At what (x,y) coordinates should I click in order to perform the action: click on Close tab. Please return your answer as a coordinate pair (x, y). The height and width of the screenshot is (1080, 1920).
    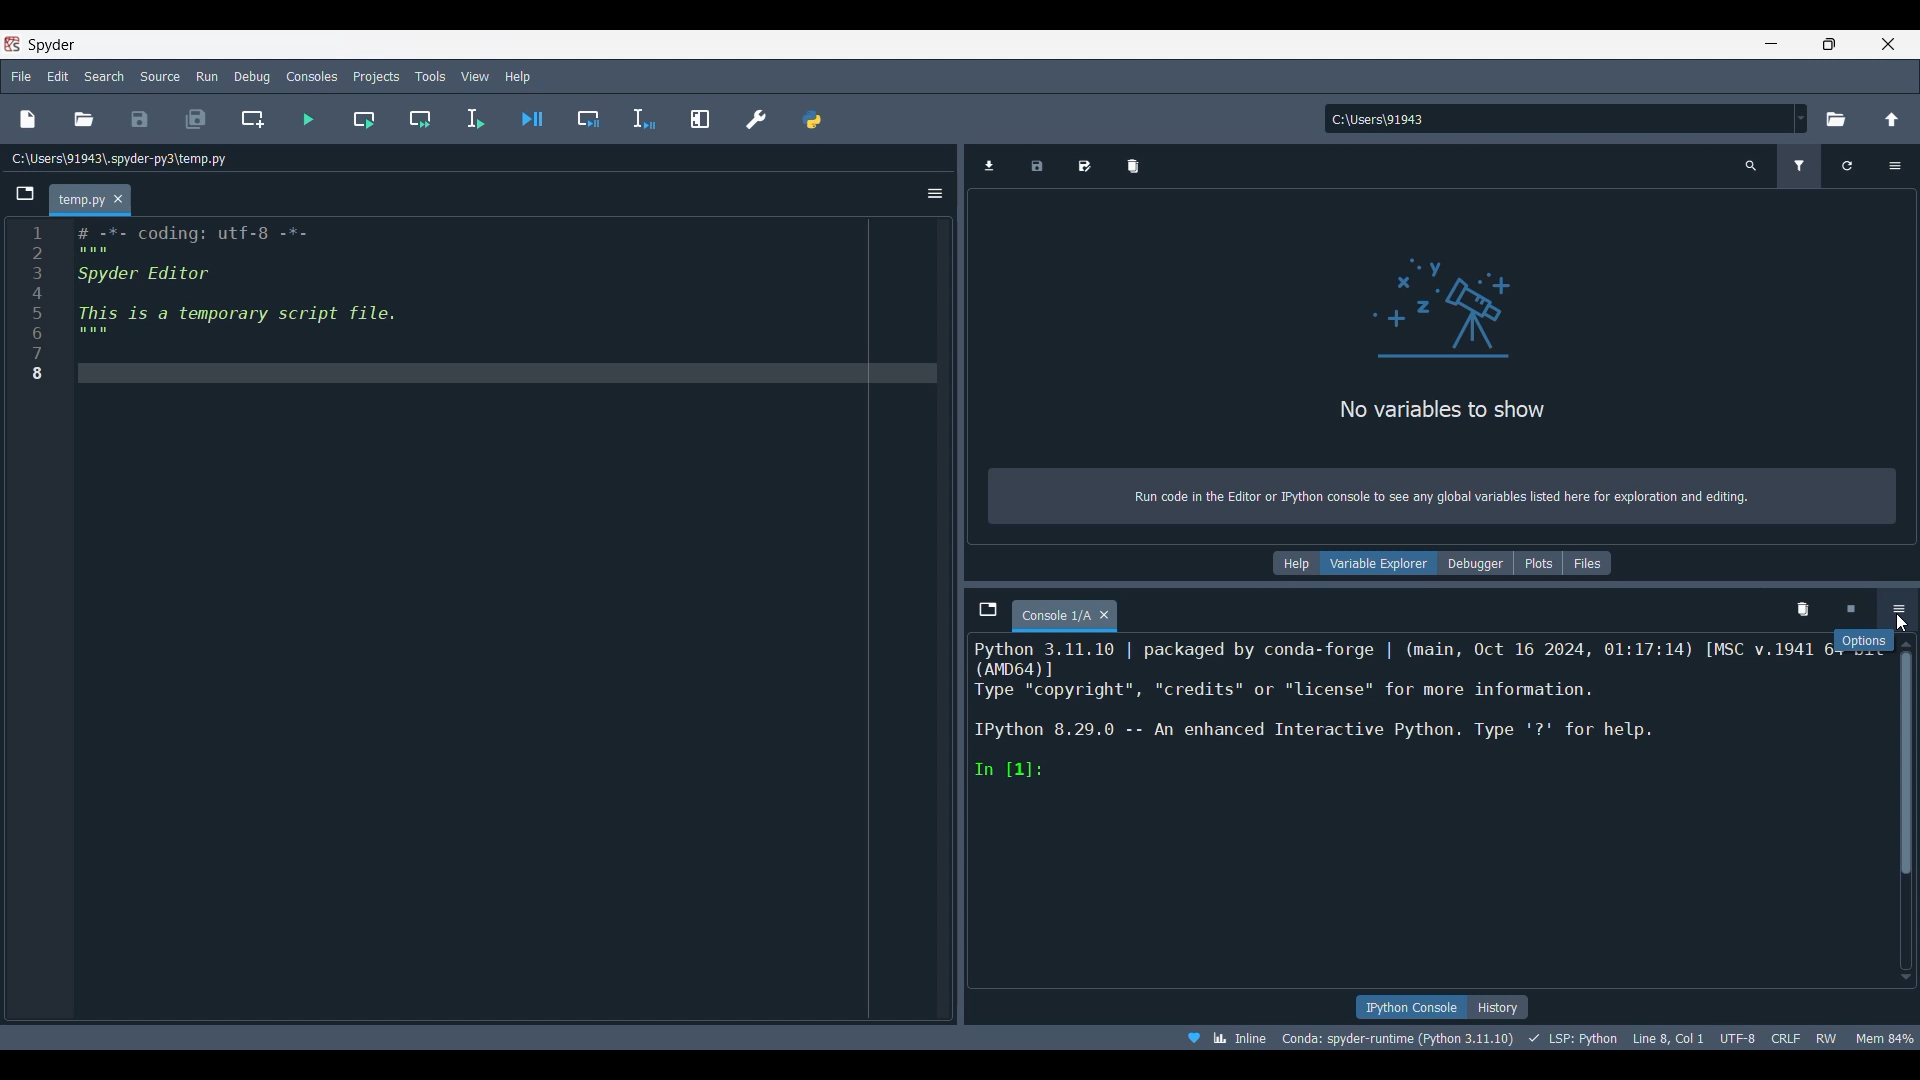
    Looking at the image, I should click on (1104, 614).